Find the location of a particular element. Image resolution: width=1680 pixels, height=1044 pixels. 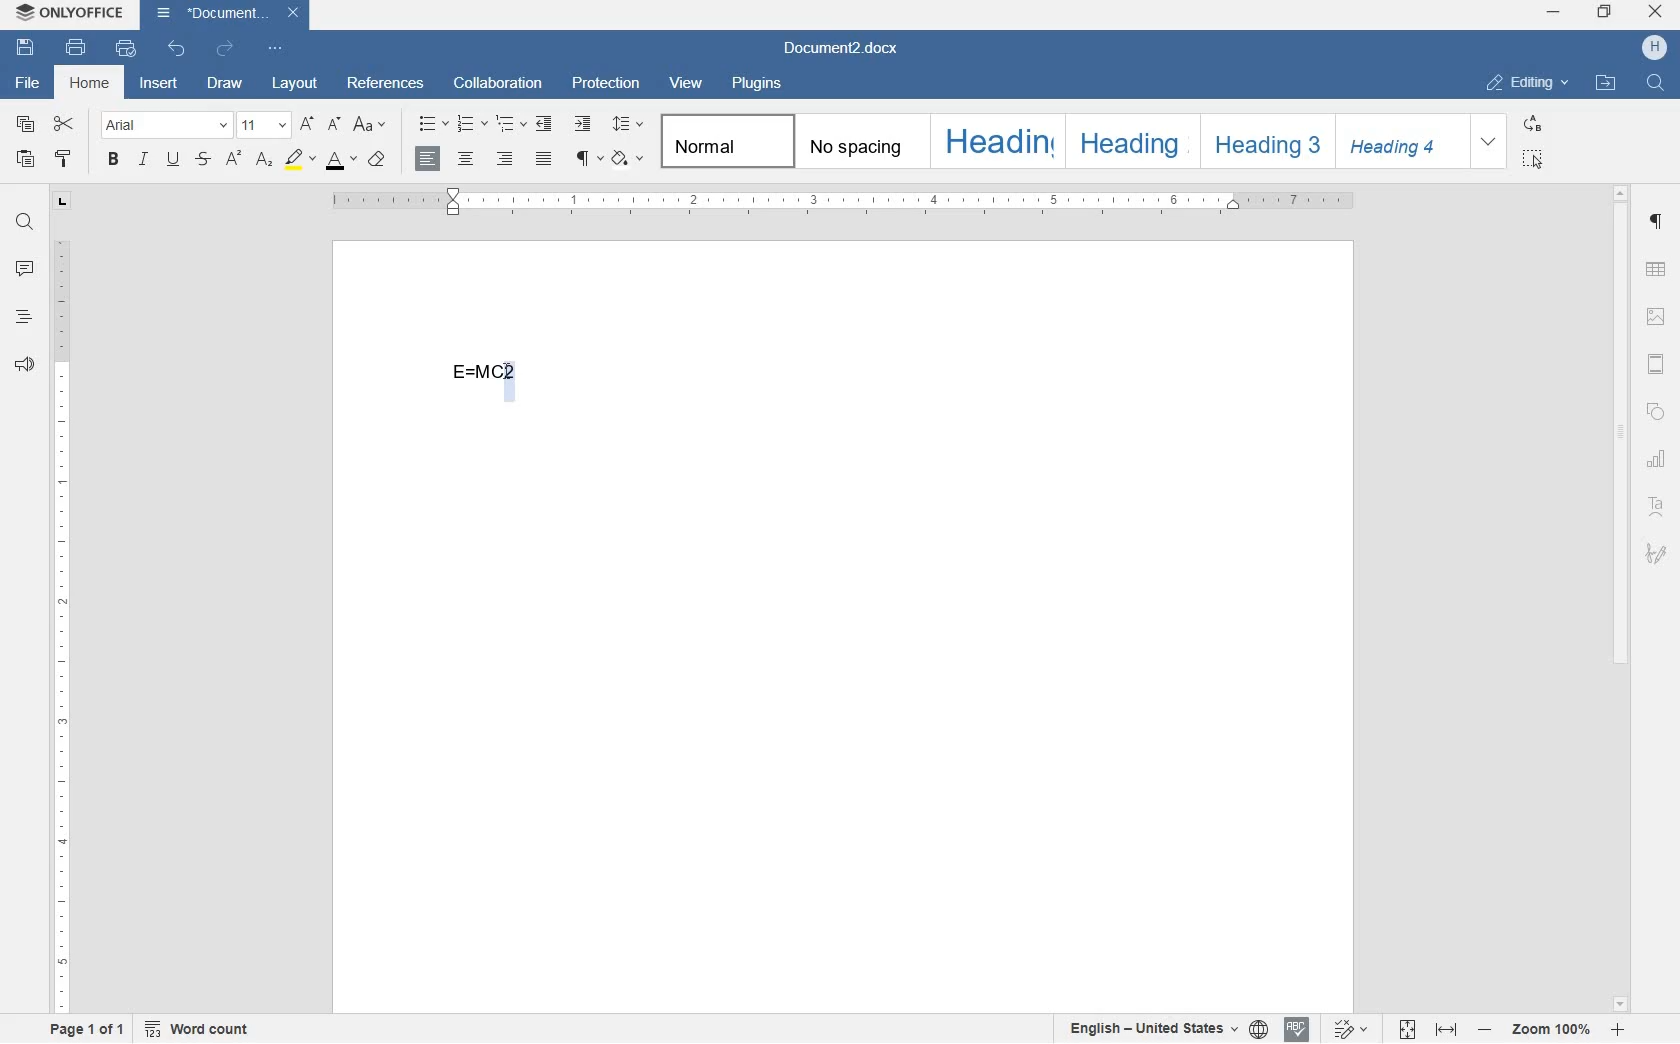

paragraph settings is located at coordinates (1659, 223).